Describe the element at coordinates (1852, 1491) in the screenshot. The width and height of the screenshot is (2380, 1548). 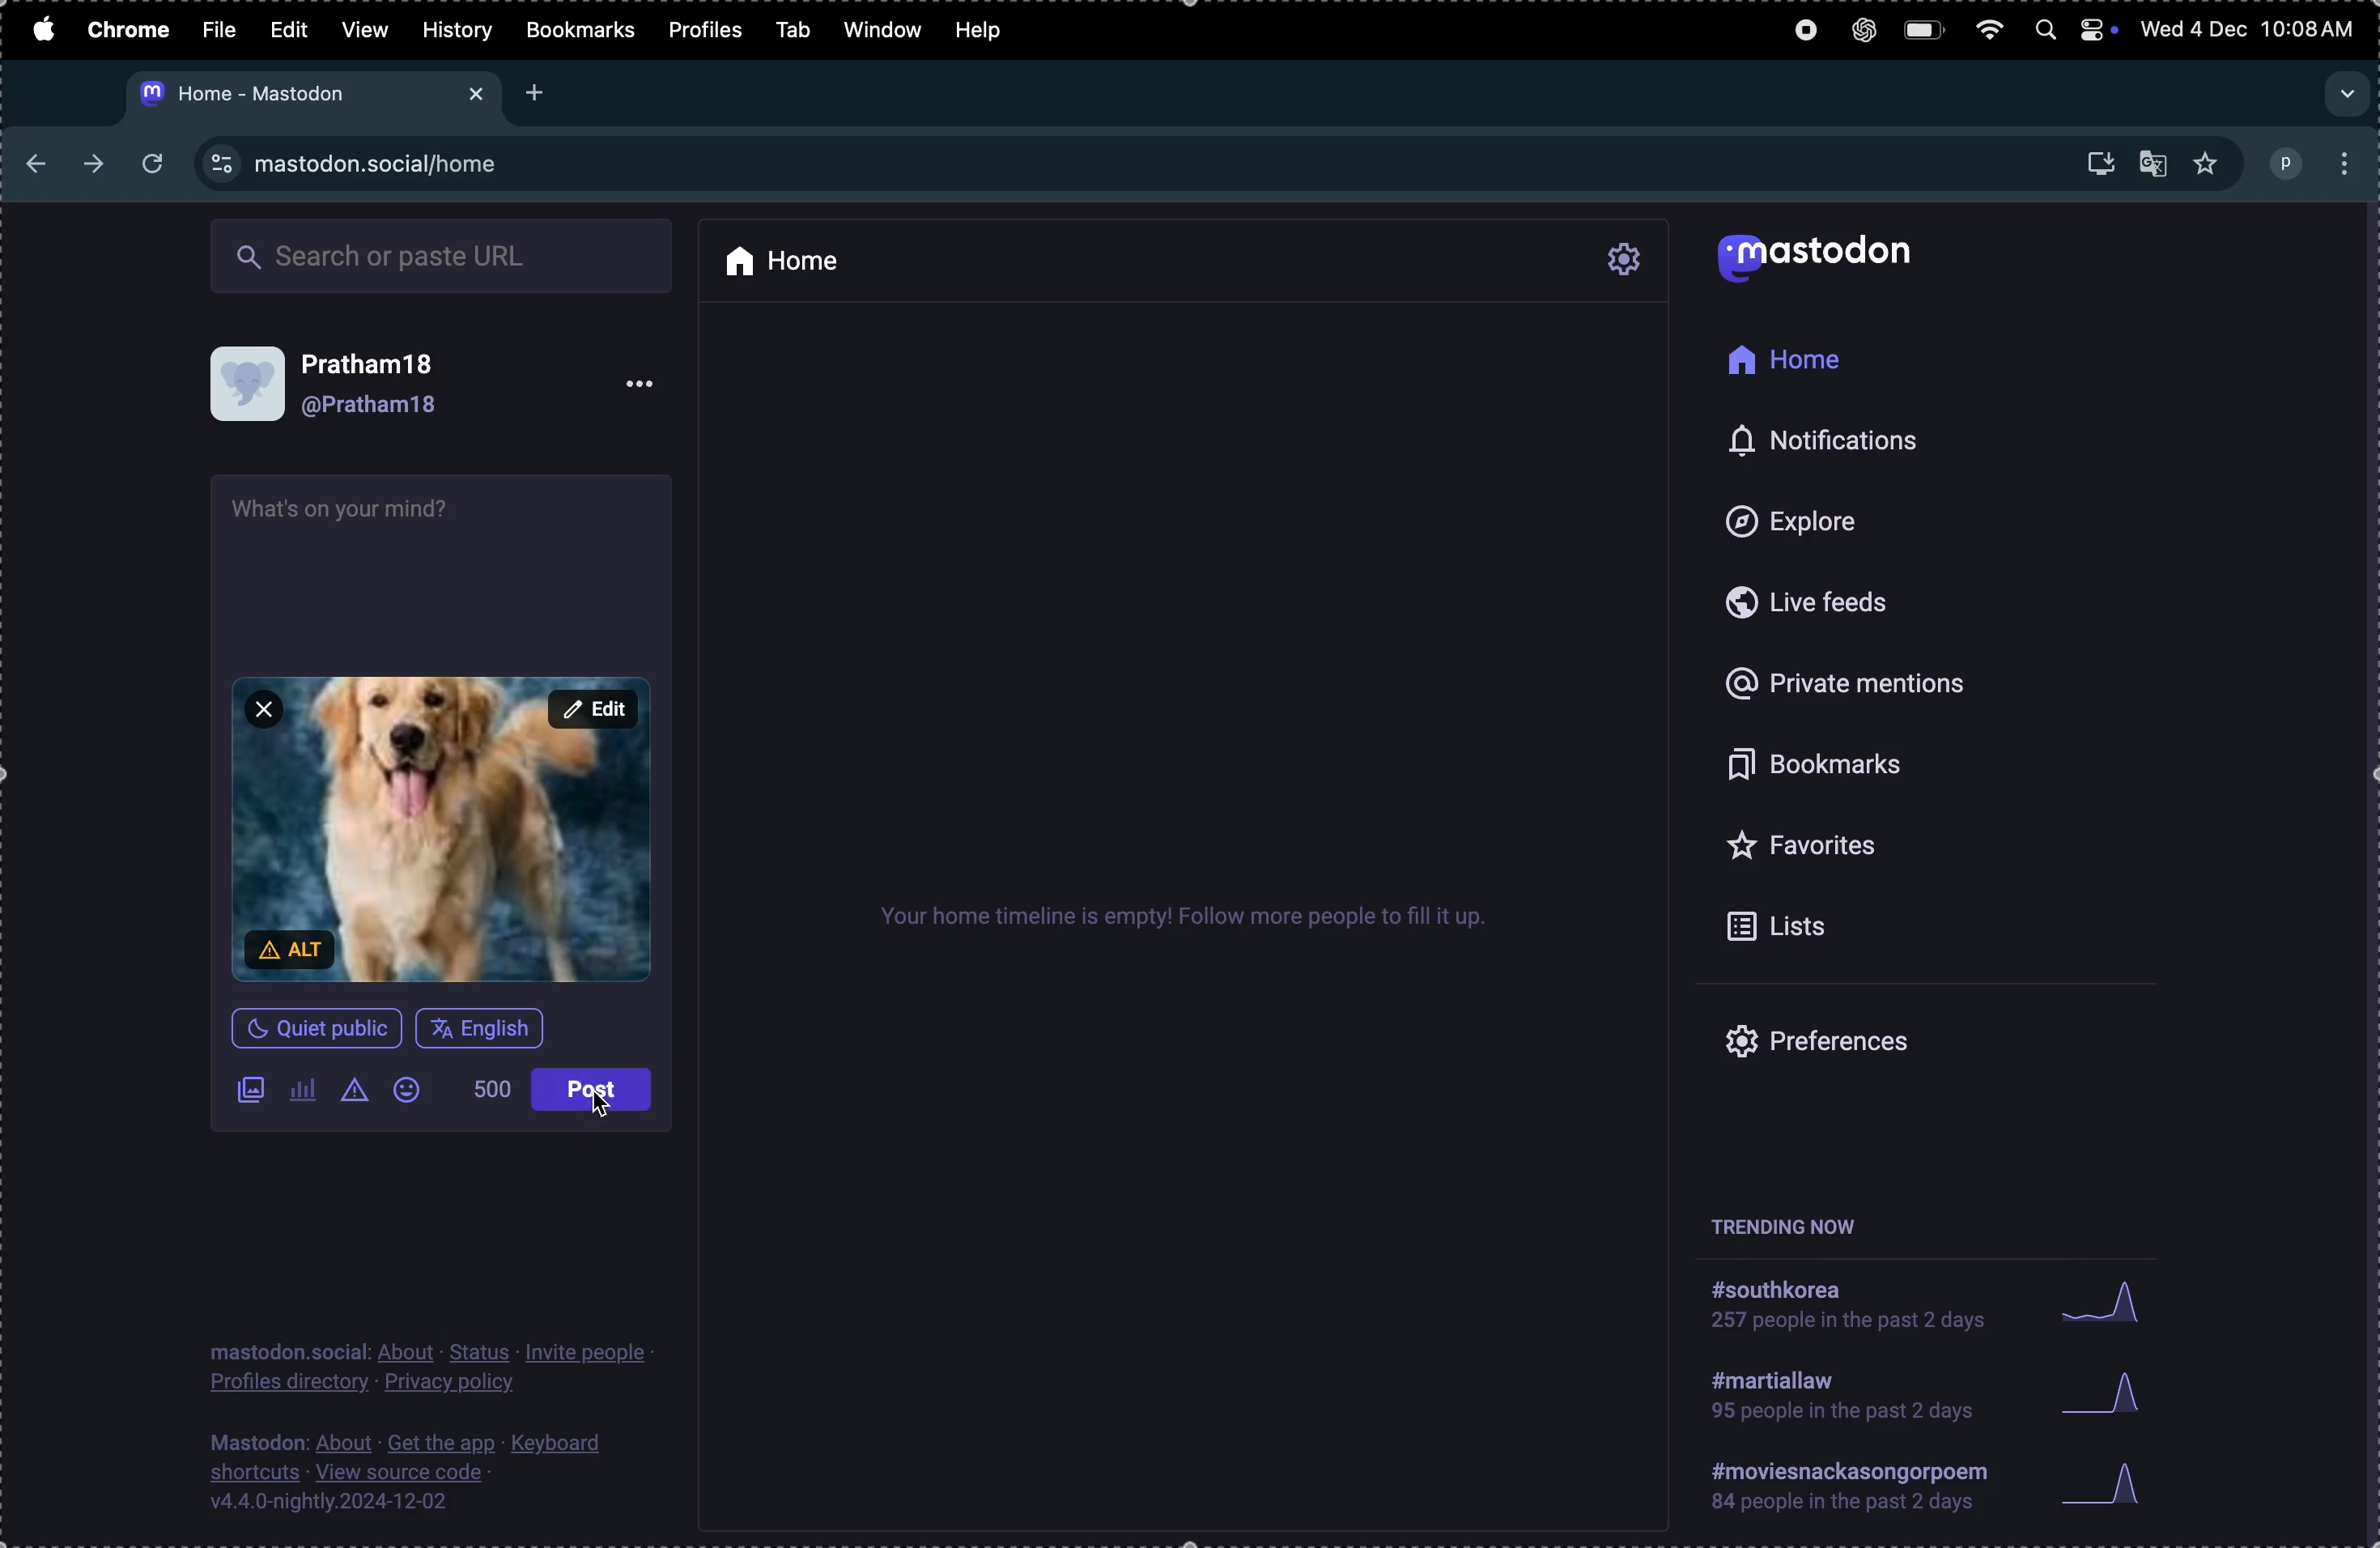
I see `trending ` at that location.